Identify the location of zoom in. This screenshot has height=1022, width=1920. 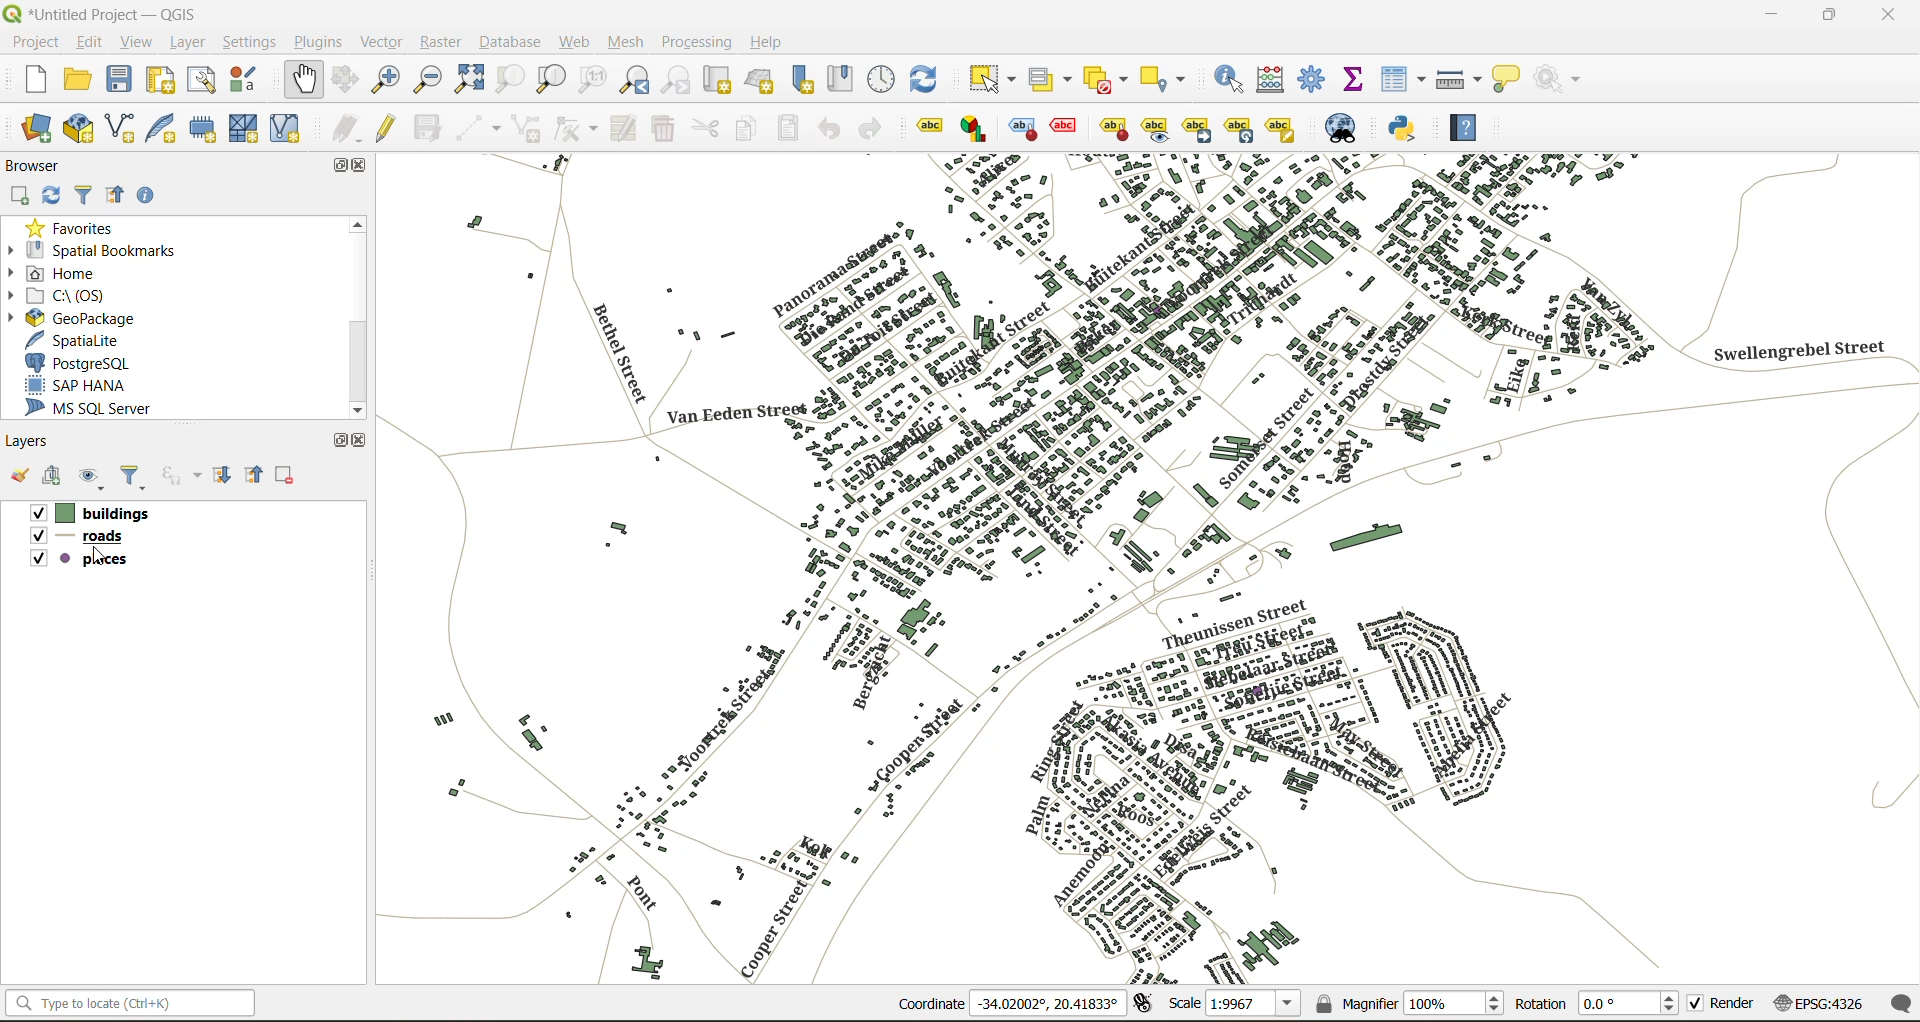
(389, 82).